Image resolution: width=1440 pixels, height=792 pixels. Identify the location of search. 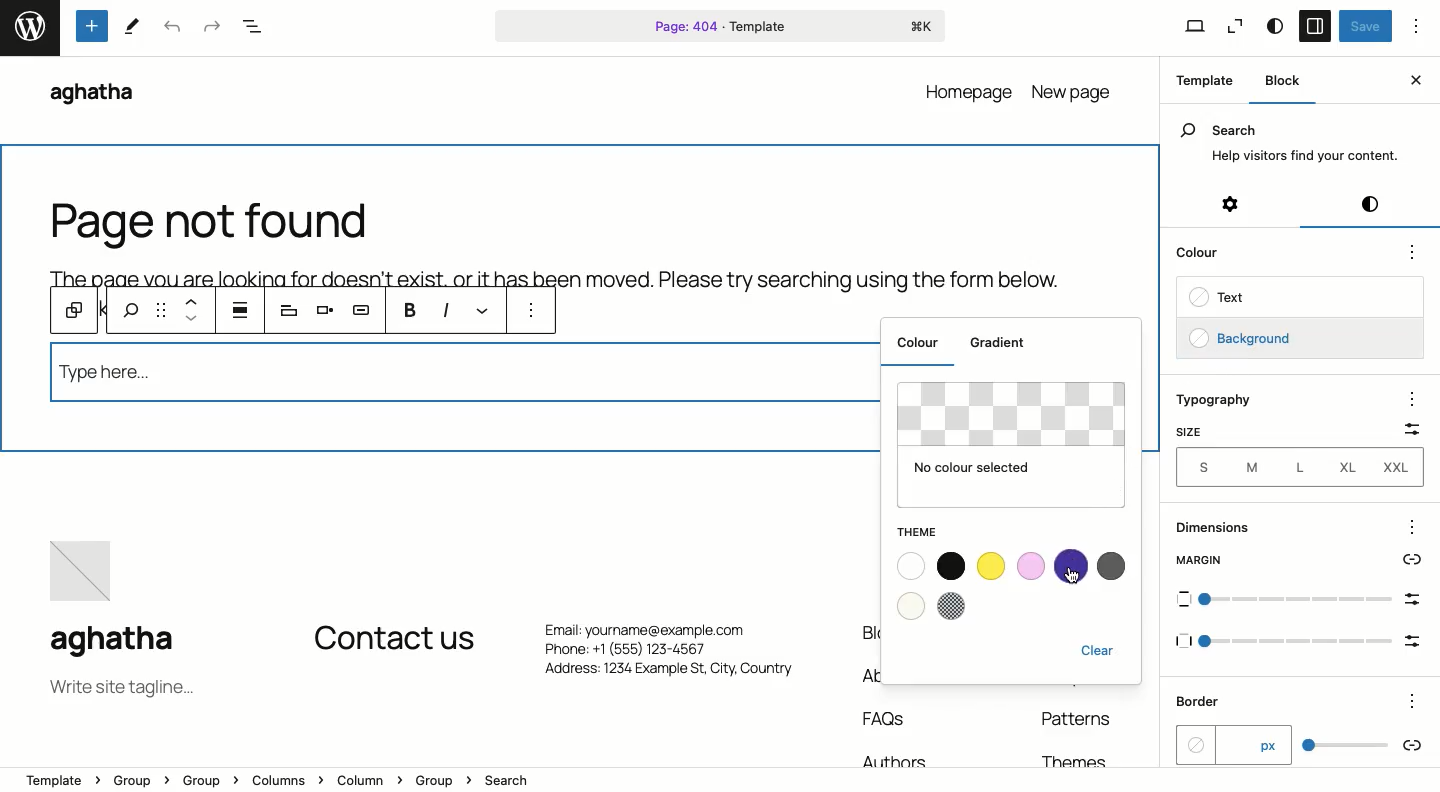
(130, 312).